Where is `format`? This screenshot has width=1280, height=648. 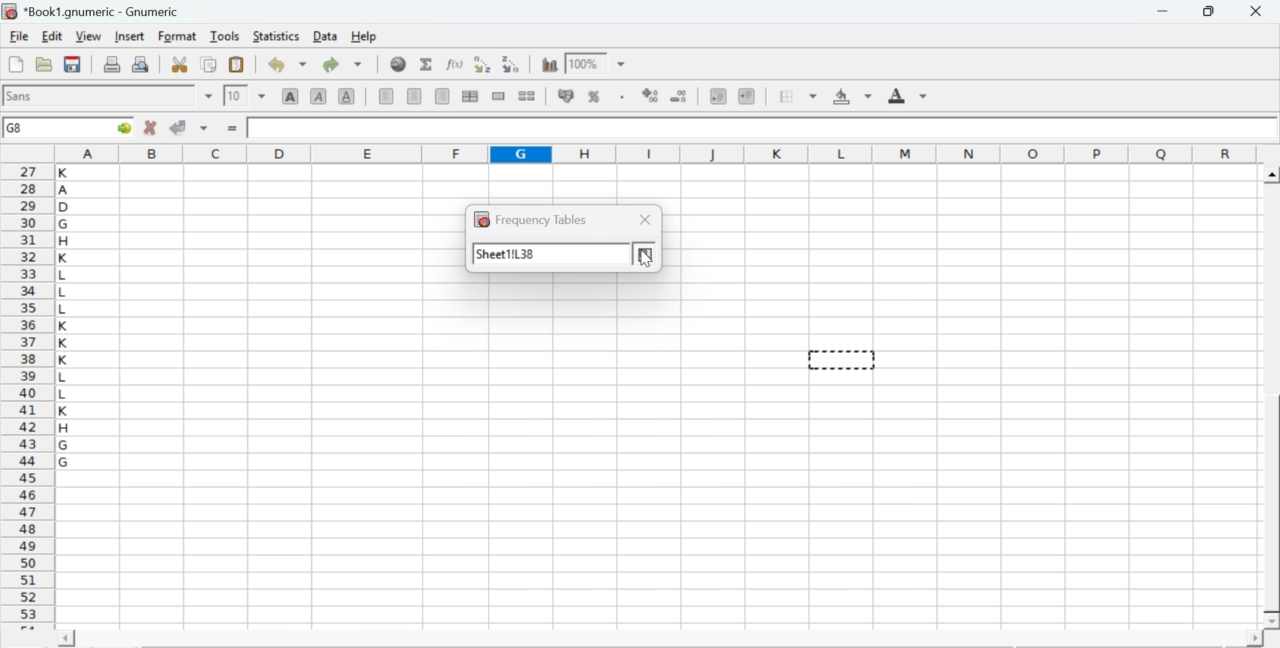 format is located at coordinates (178, 36).